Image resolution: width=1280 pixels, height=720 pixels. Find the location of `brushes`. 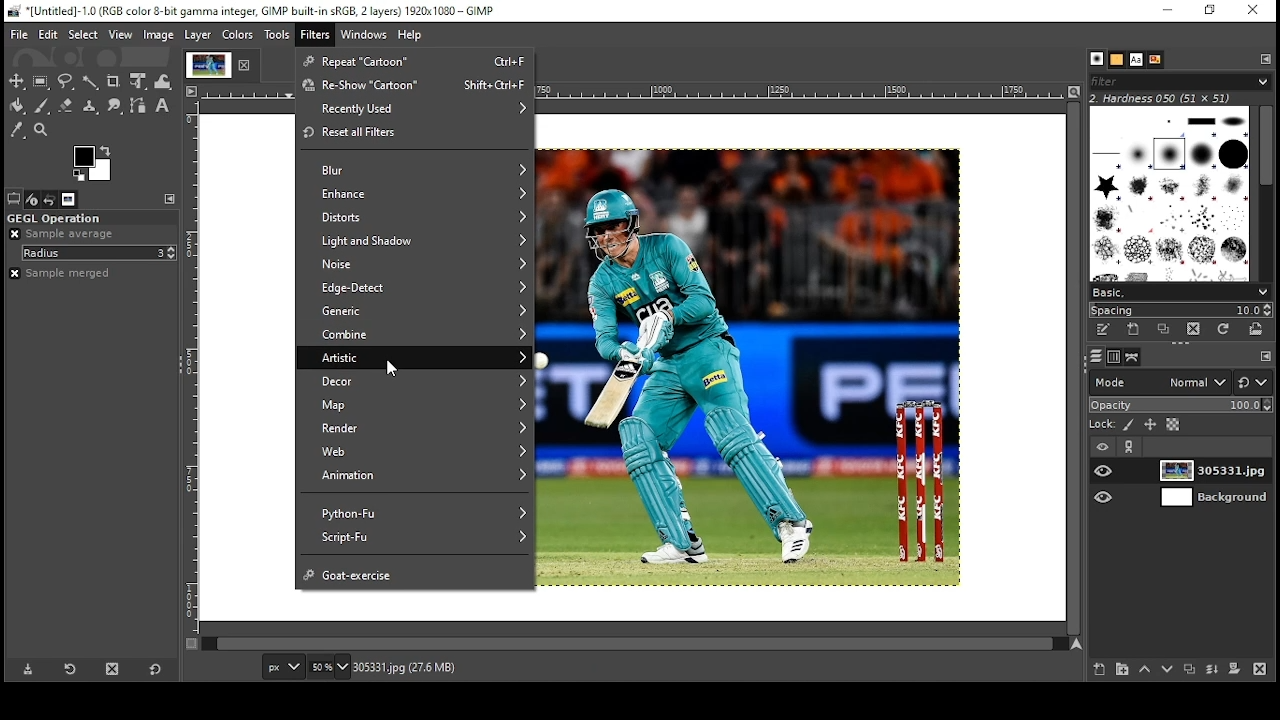

brushes is located at coordinates (1179, 81).